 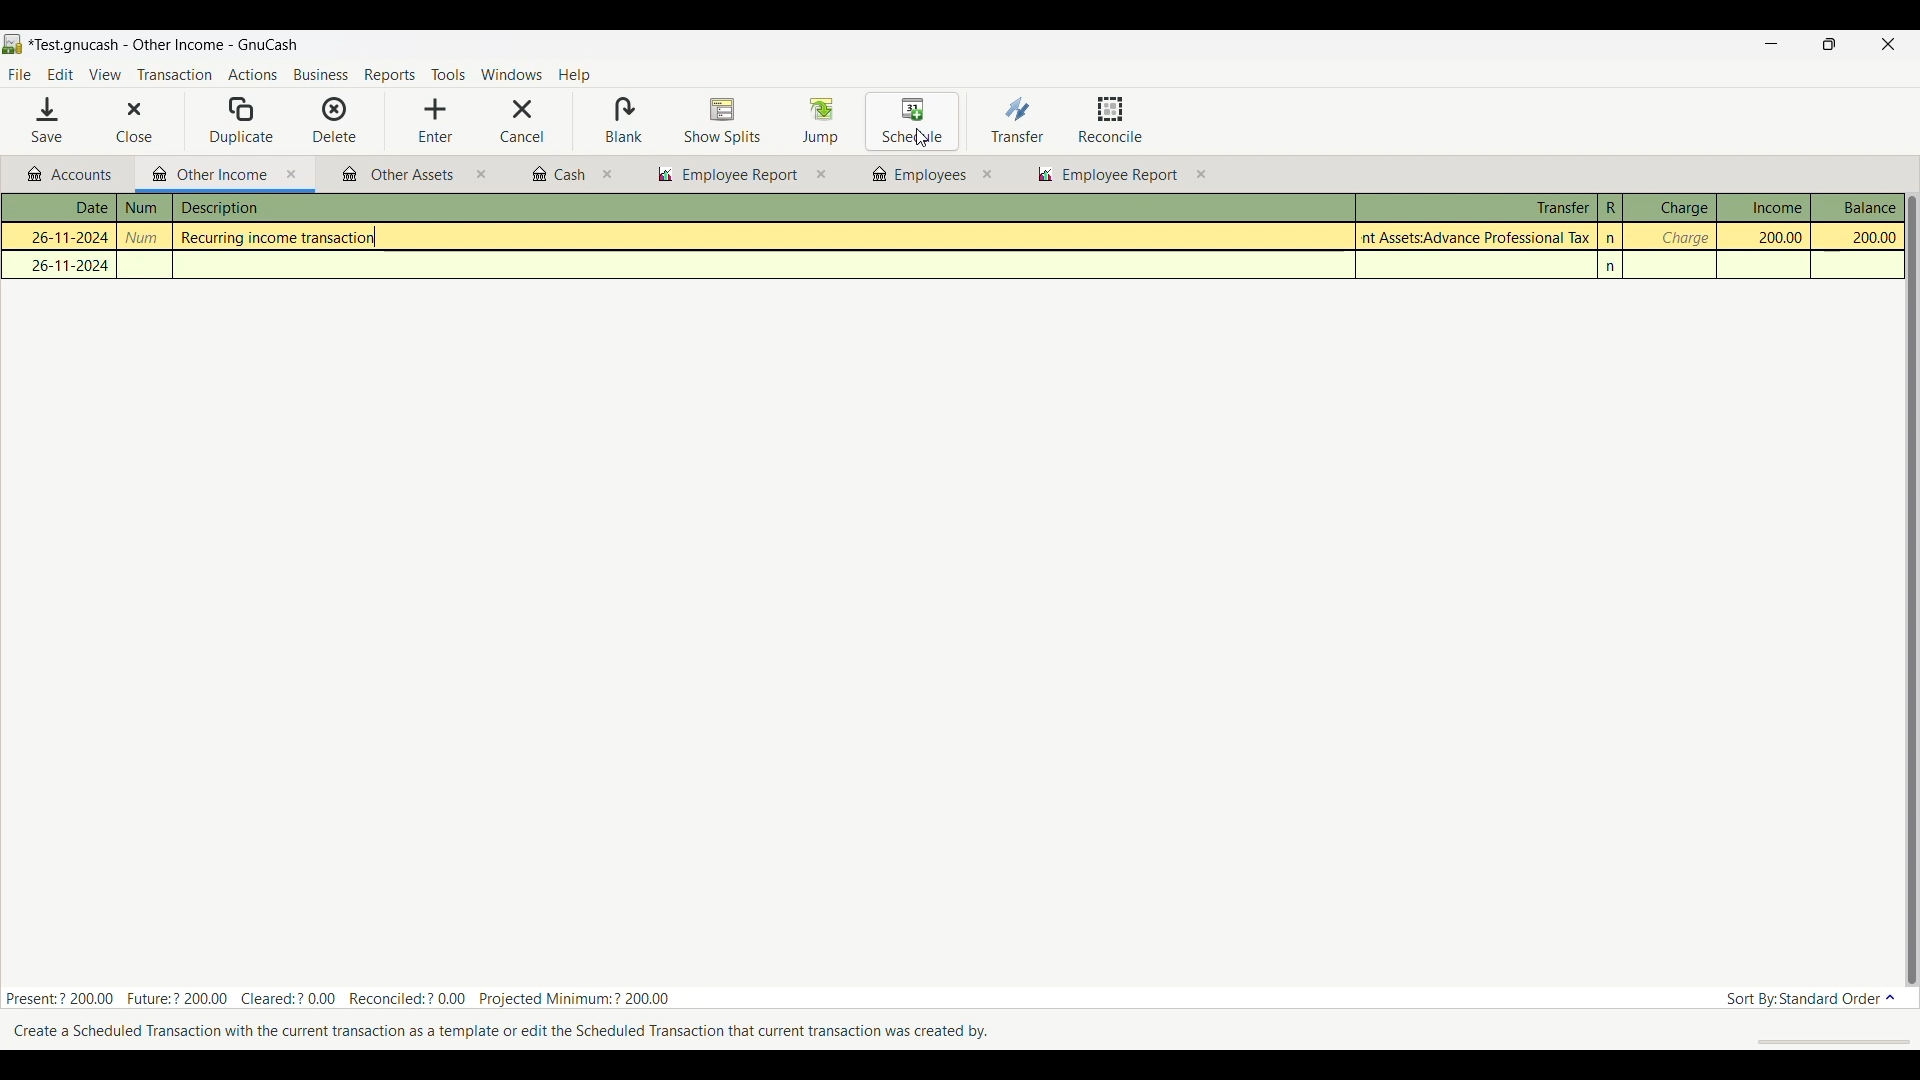 What do you see at coordinates (60, 75) in the screenshot?
I see `Edit menu` at bounding box center [60, 75].